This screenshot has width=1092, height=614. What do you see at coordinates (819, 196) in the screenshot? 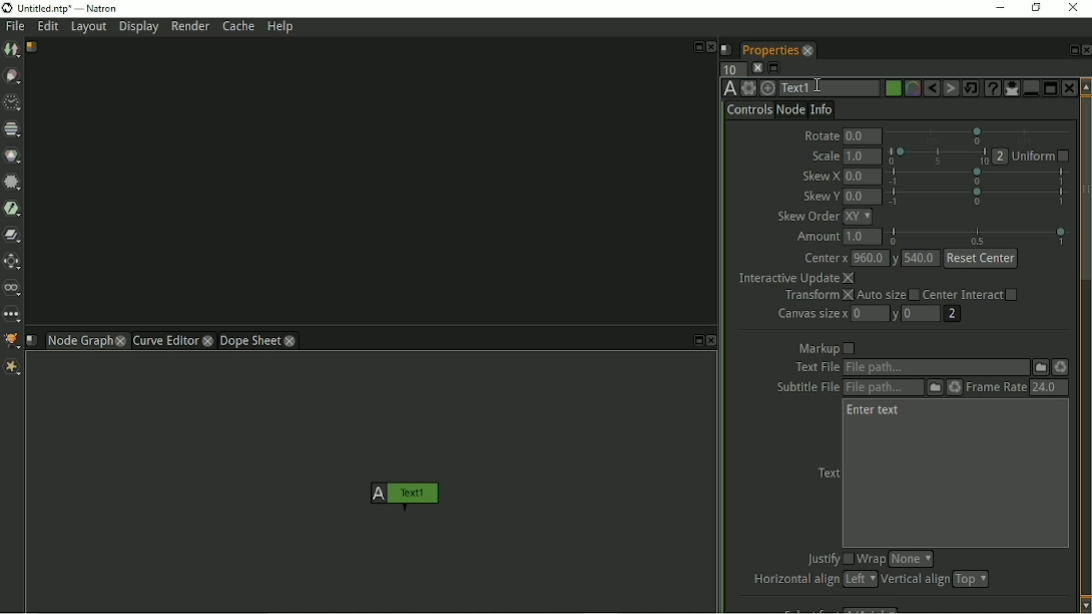
I see `Skew Y` at bounding box center [819, 196].